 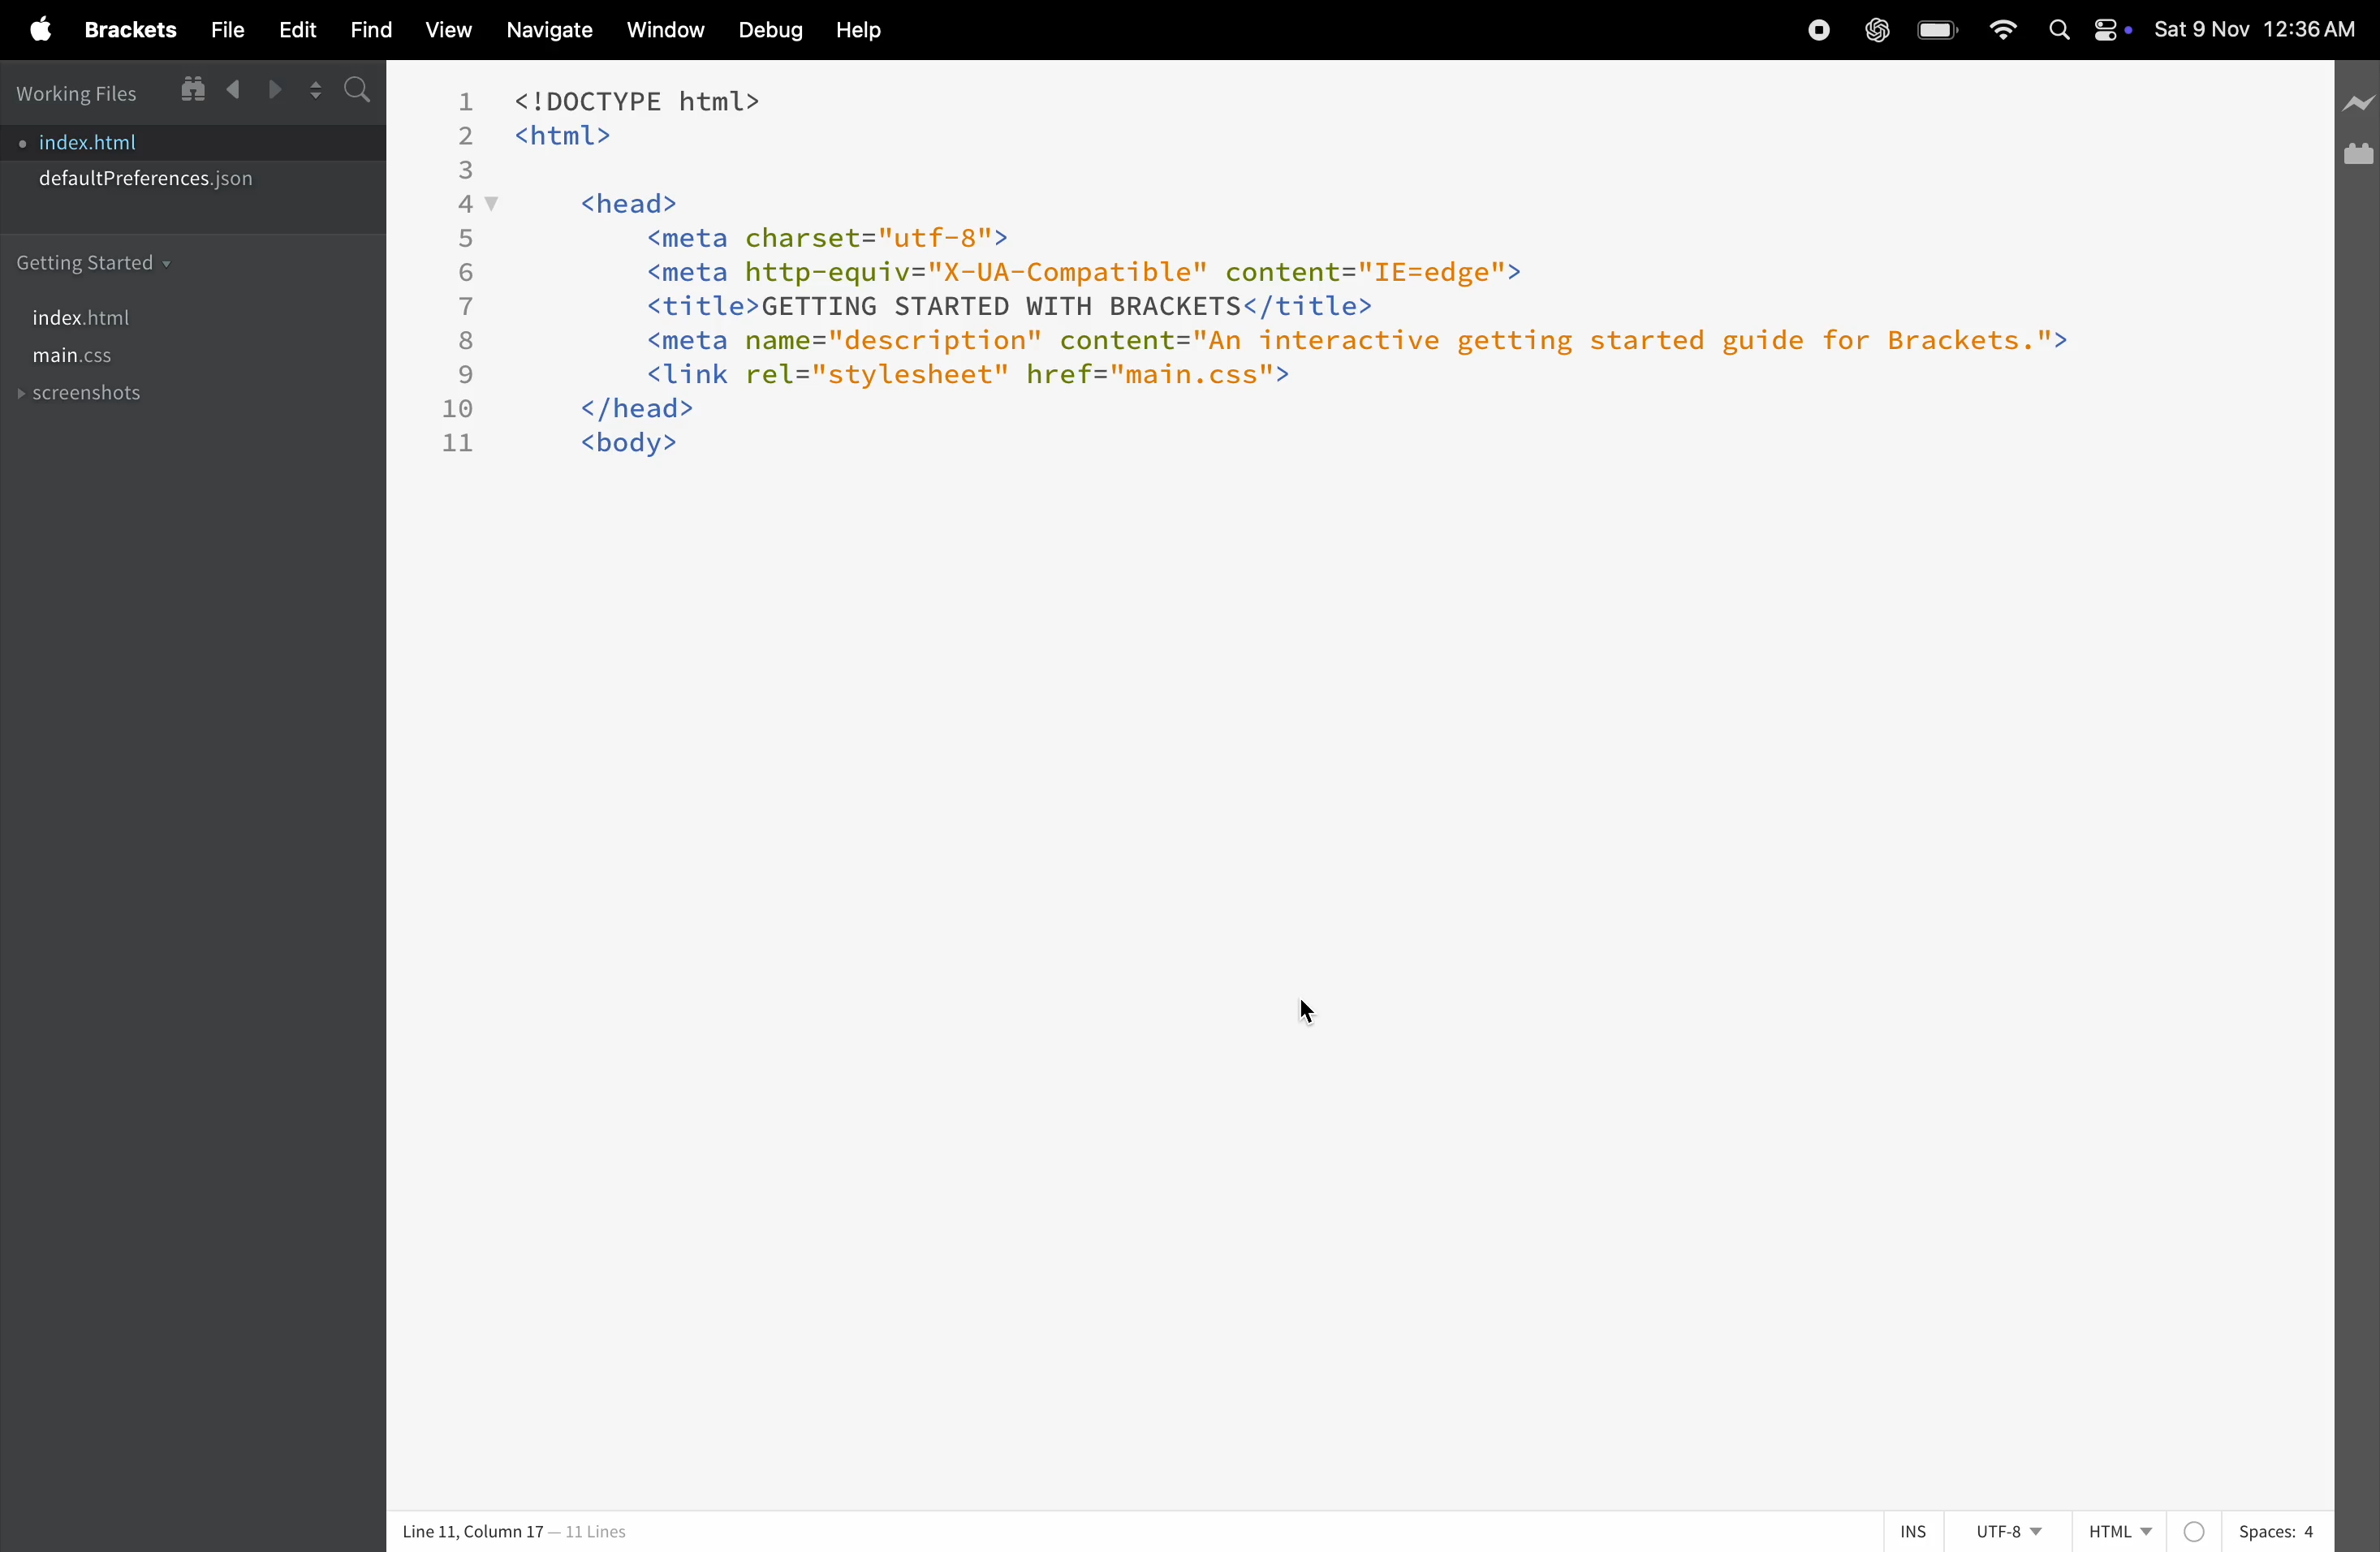 I want to click on code block, so click(x=1289, y=276).